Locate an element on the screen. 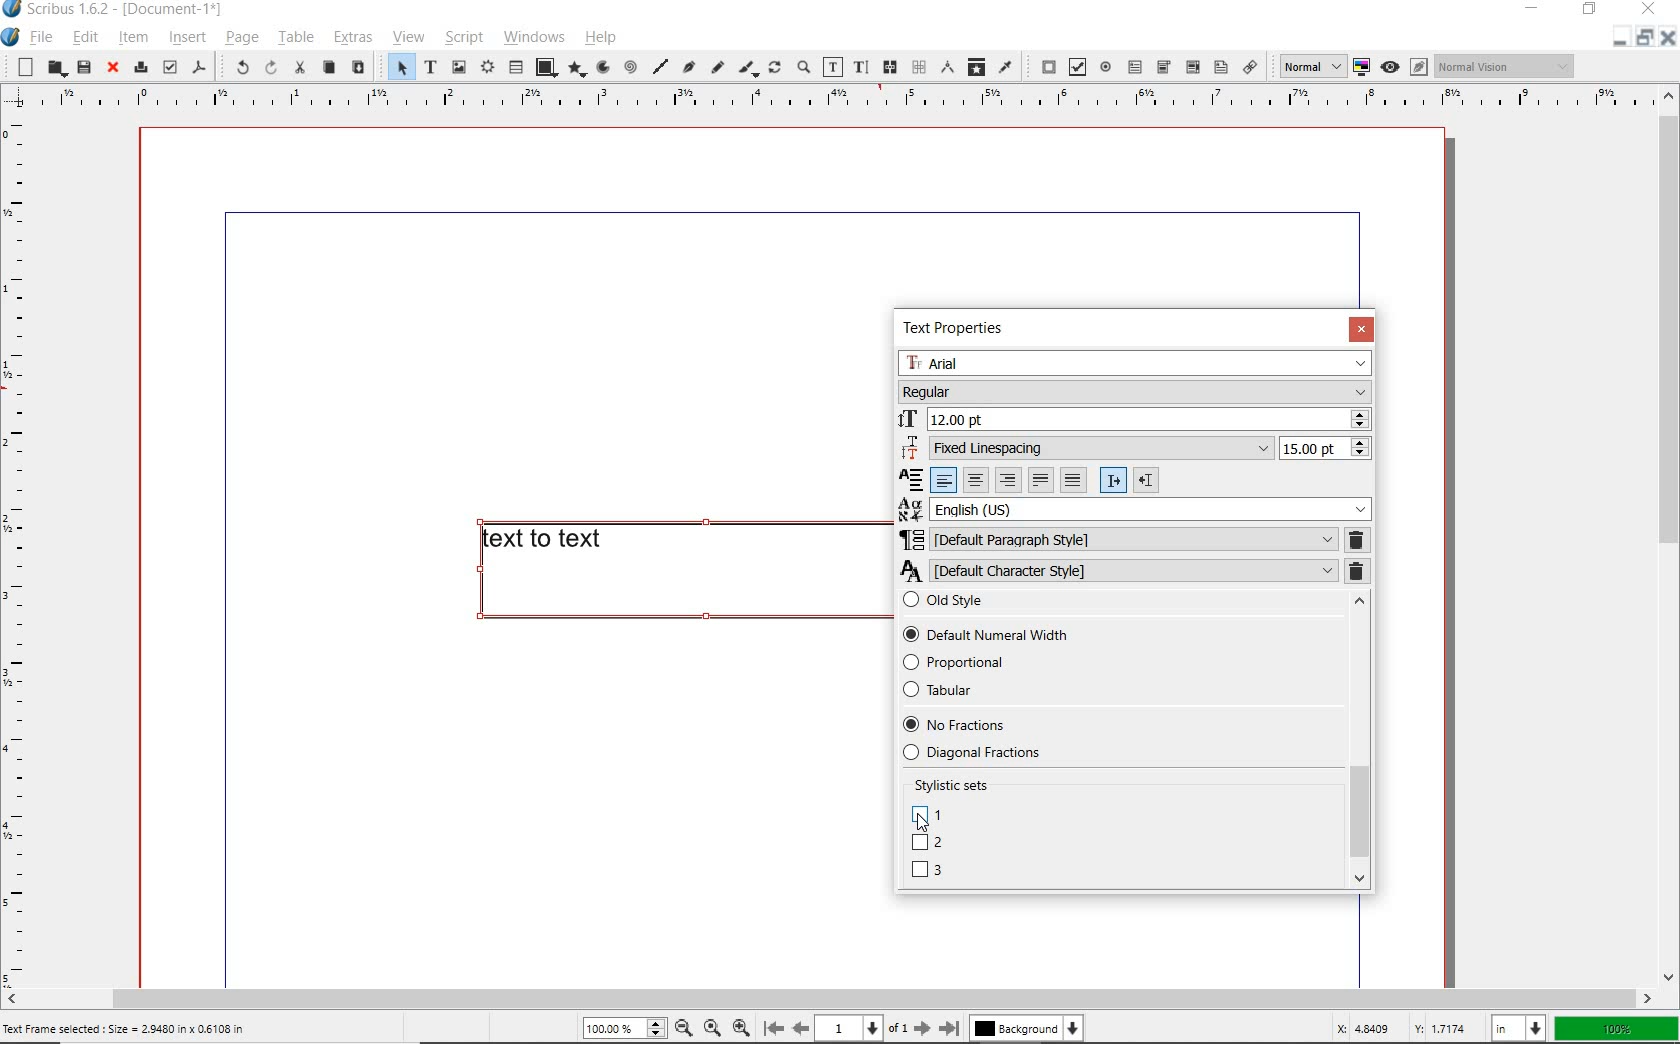  TEXT PROPERTIES is located at coordinates (961, 328).